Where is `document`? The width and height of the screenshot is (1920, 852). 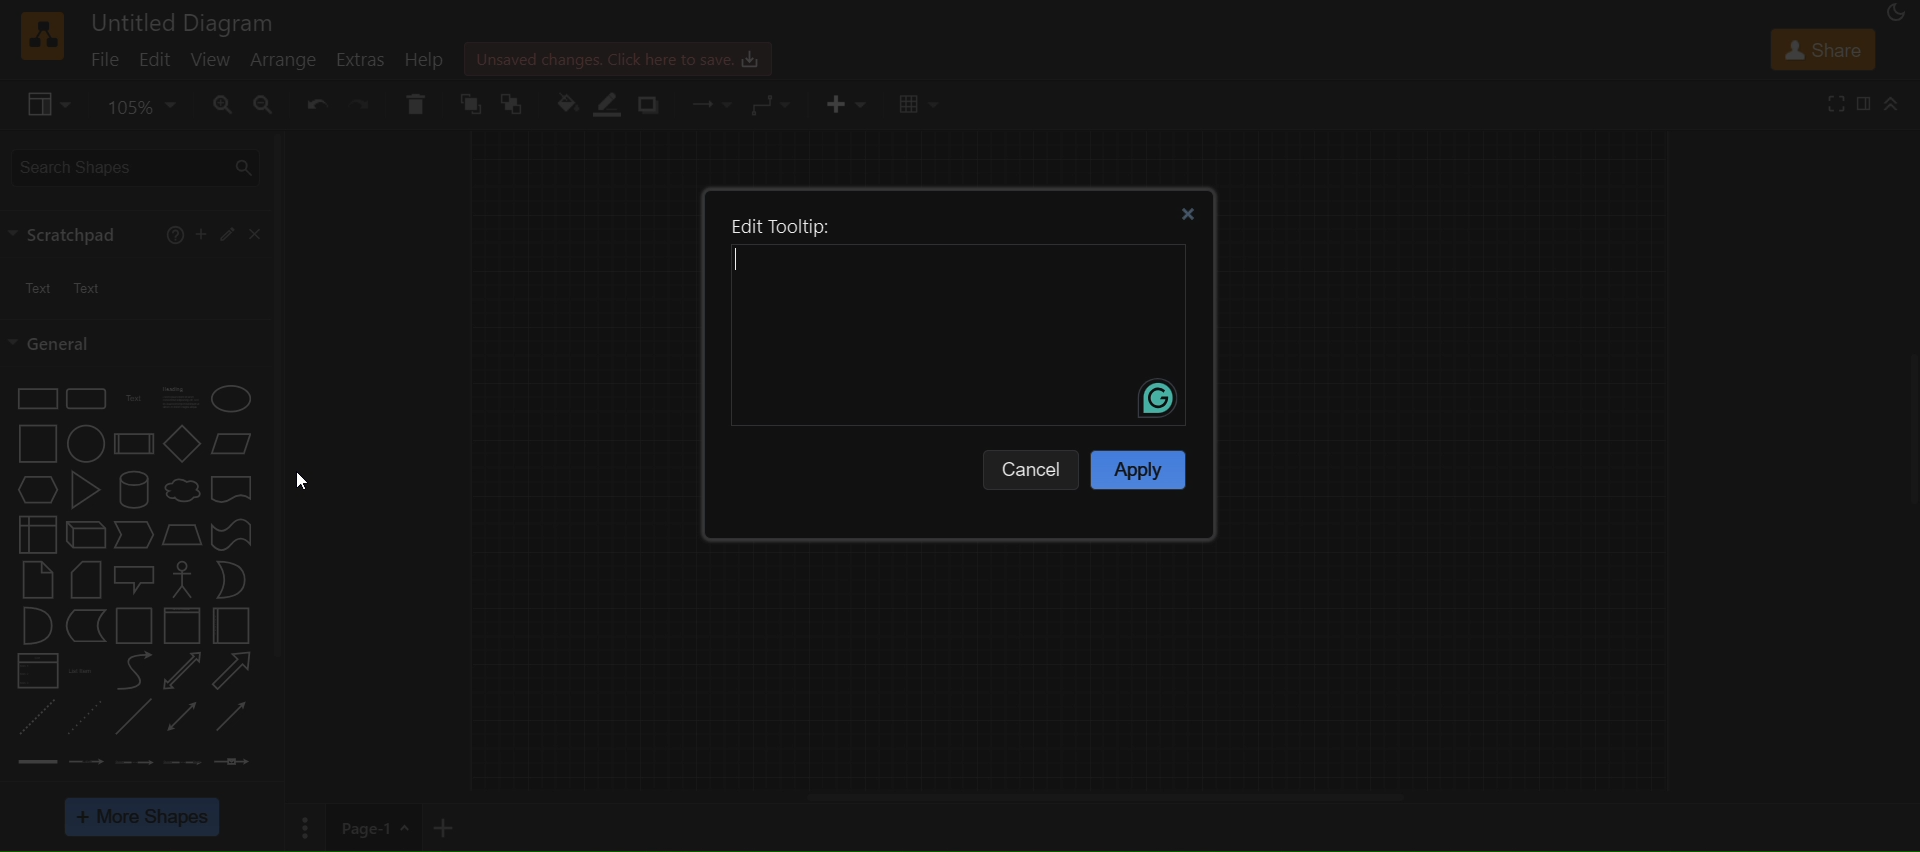 document is located at coordinates (236, 489).